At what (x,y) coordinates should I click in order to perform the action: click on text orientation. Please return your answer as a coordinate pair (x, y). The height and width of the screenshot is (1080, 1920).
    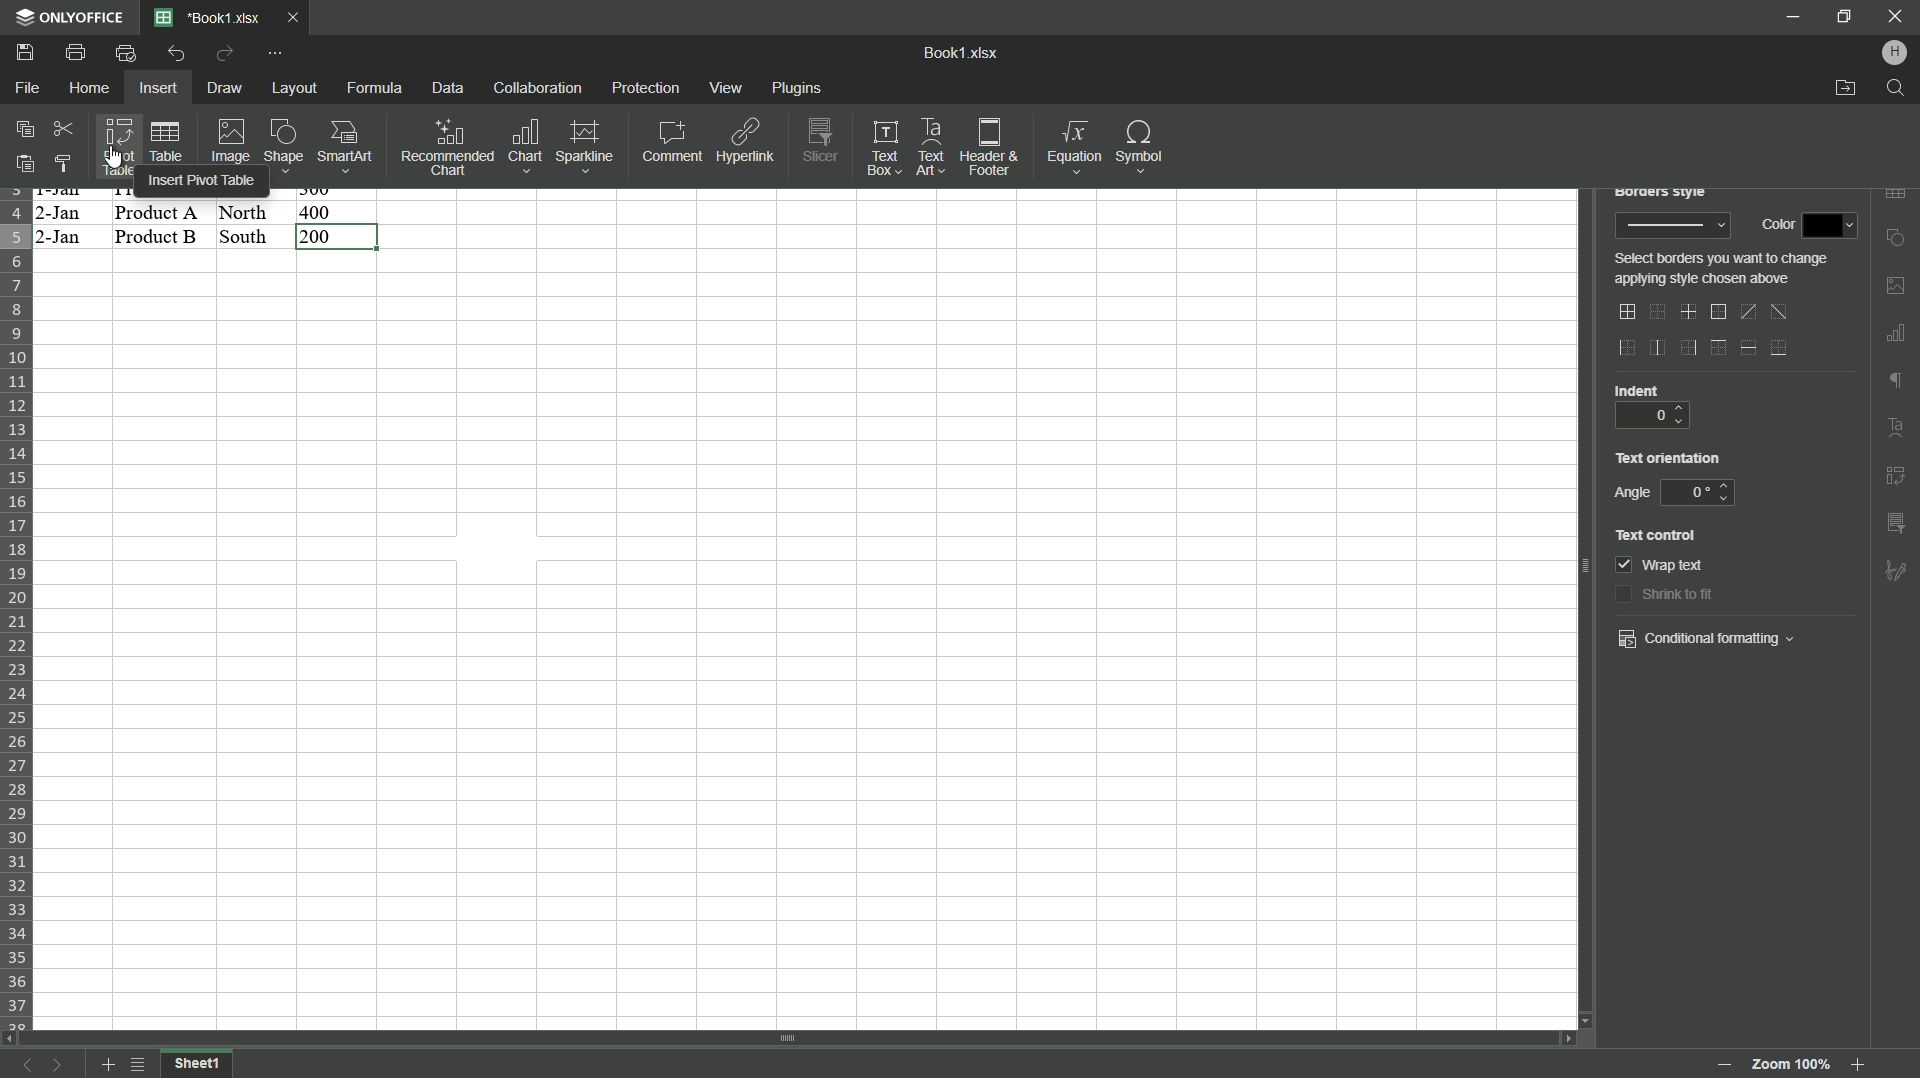
    Looking at the image, I should click on (1668, 457).